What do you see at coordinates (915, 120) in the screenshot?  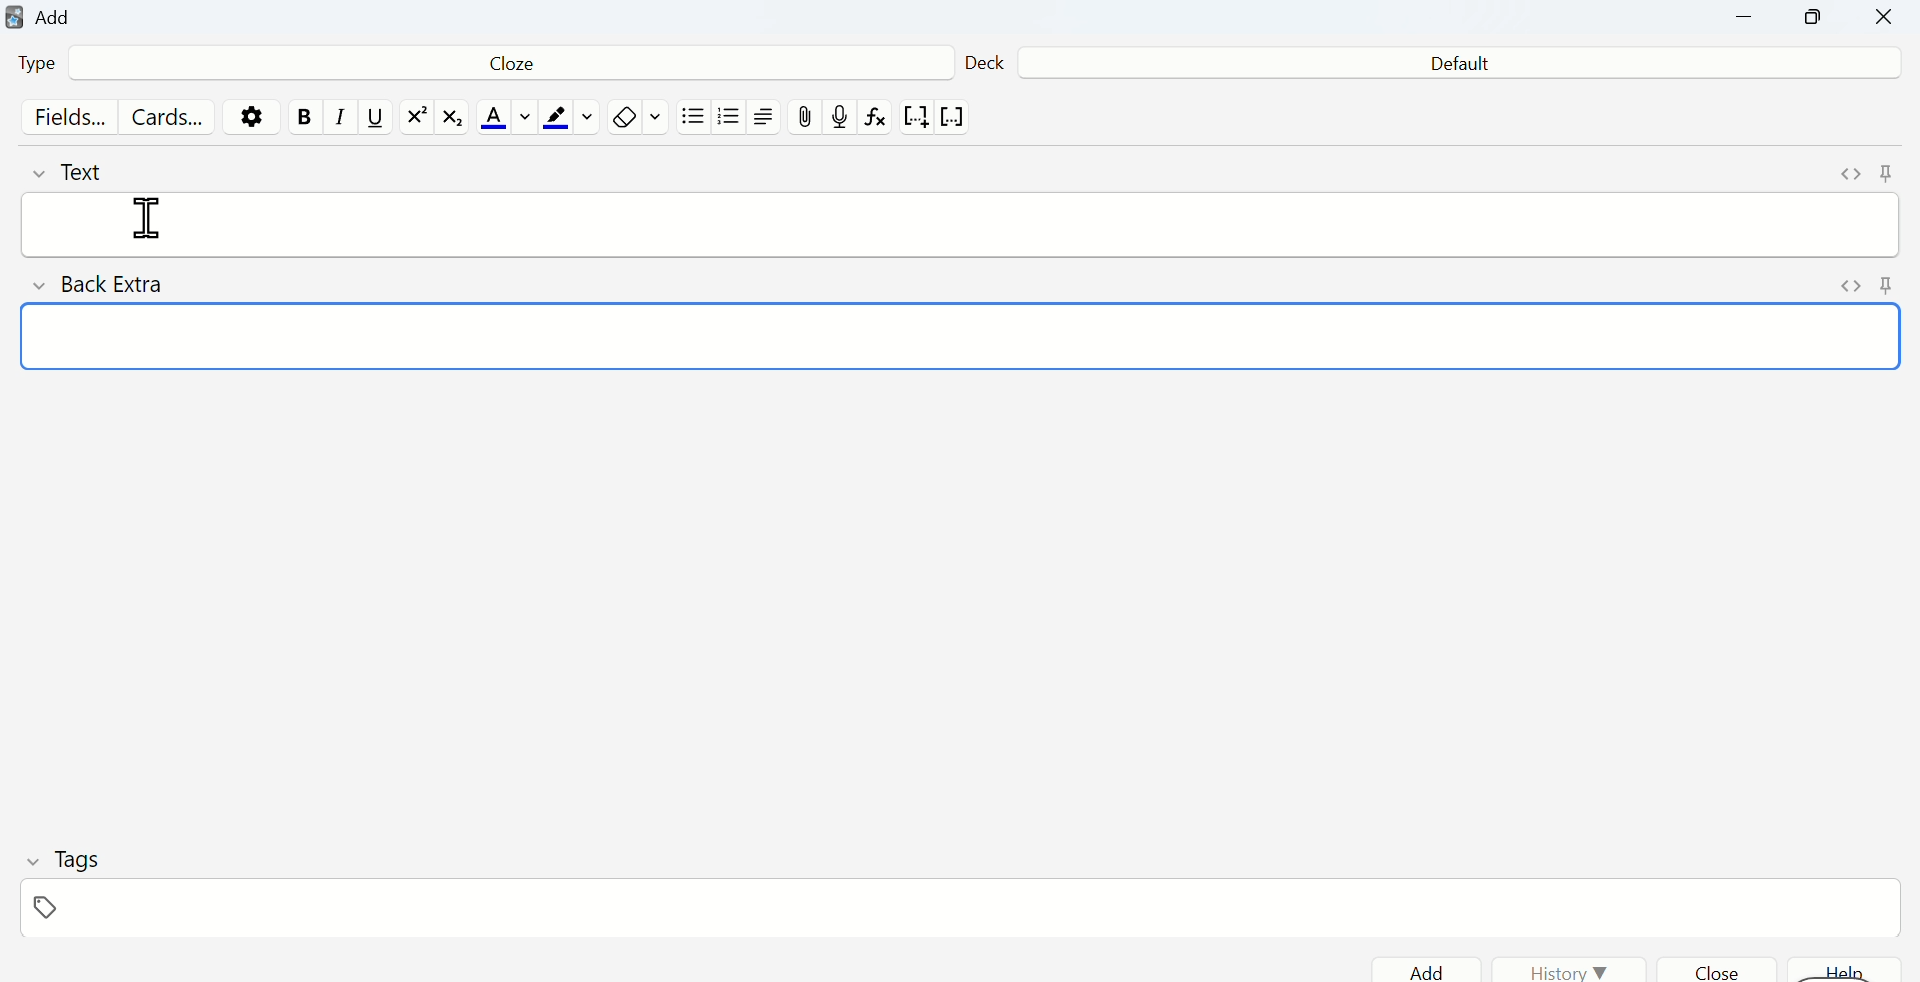 I see `notation` at bounding box center [915, 120].